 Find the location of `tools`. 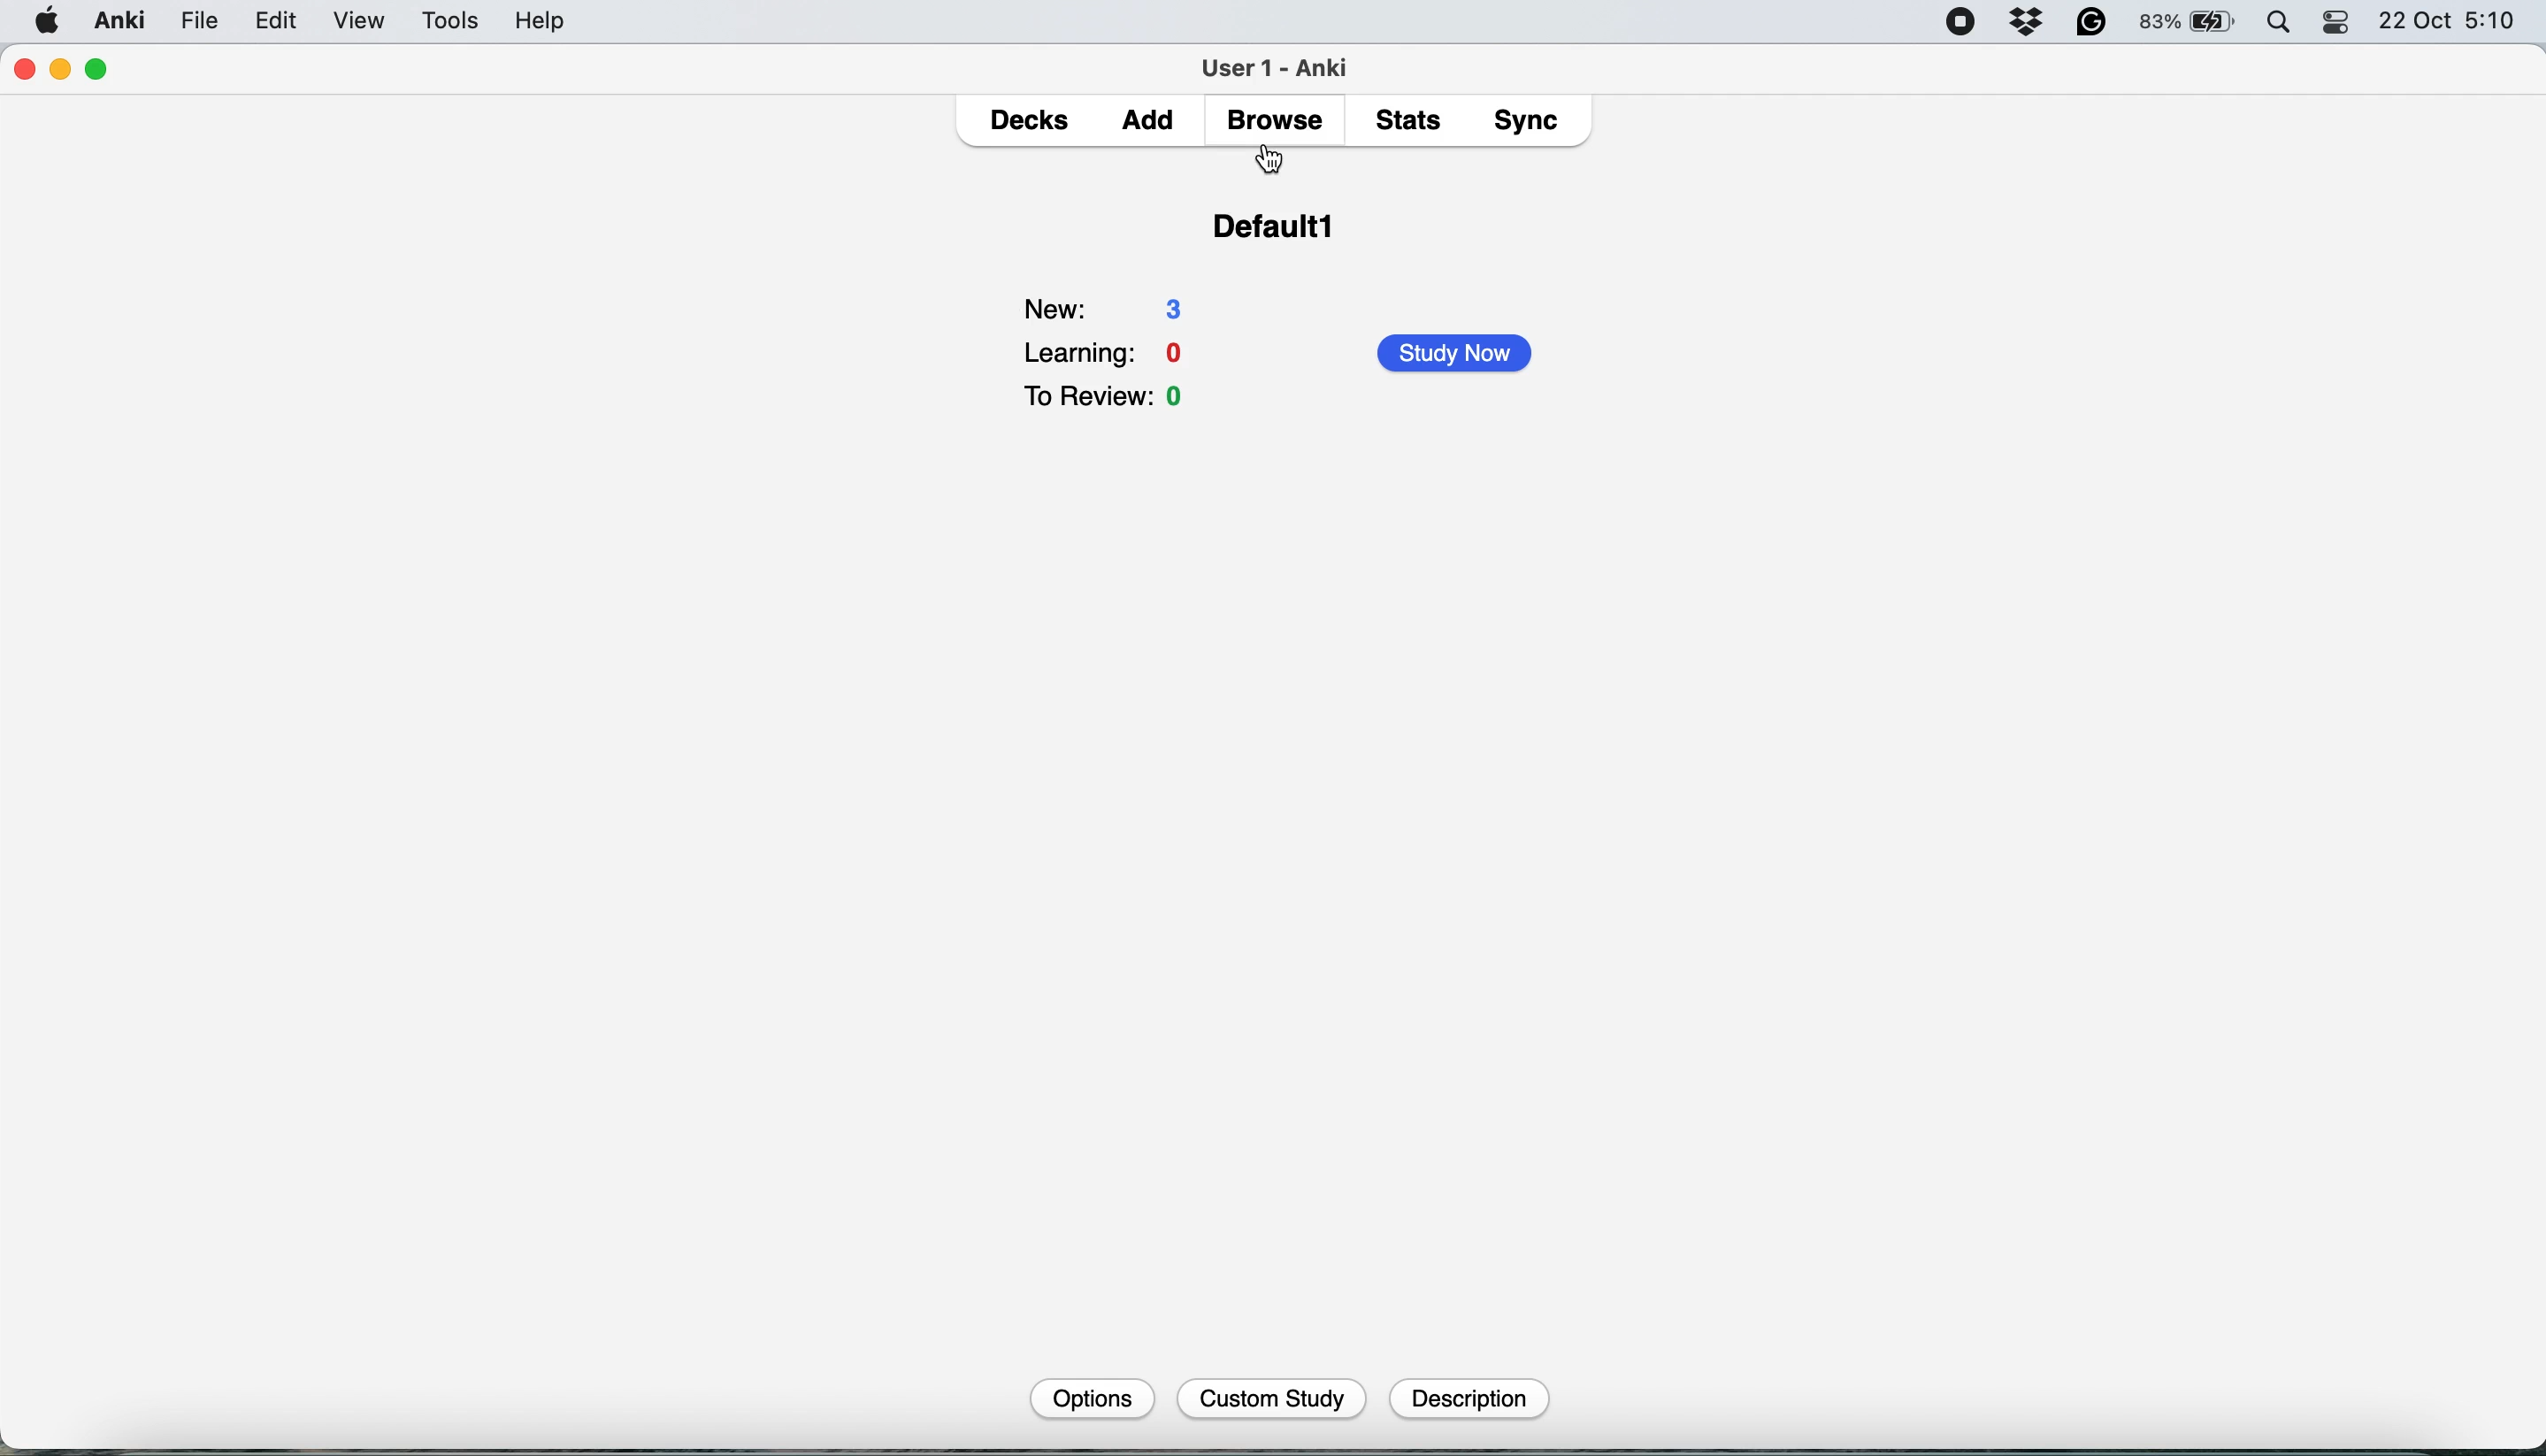

tools is located at coordinates (443, 20).